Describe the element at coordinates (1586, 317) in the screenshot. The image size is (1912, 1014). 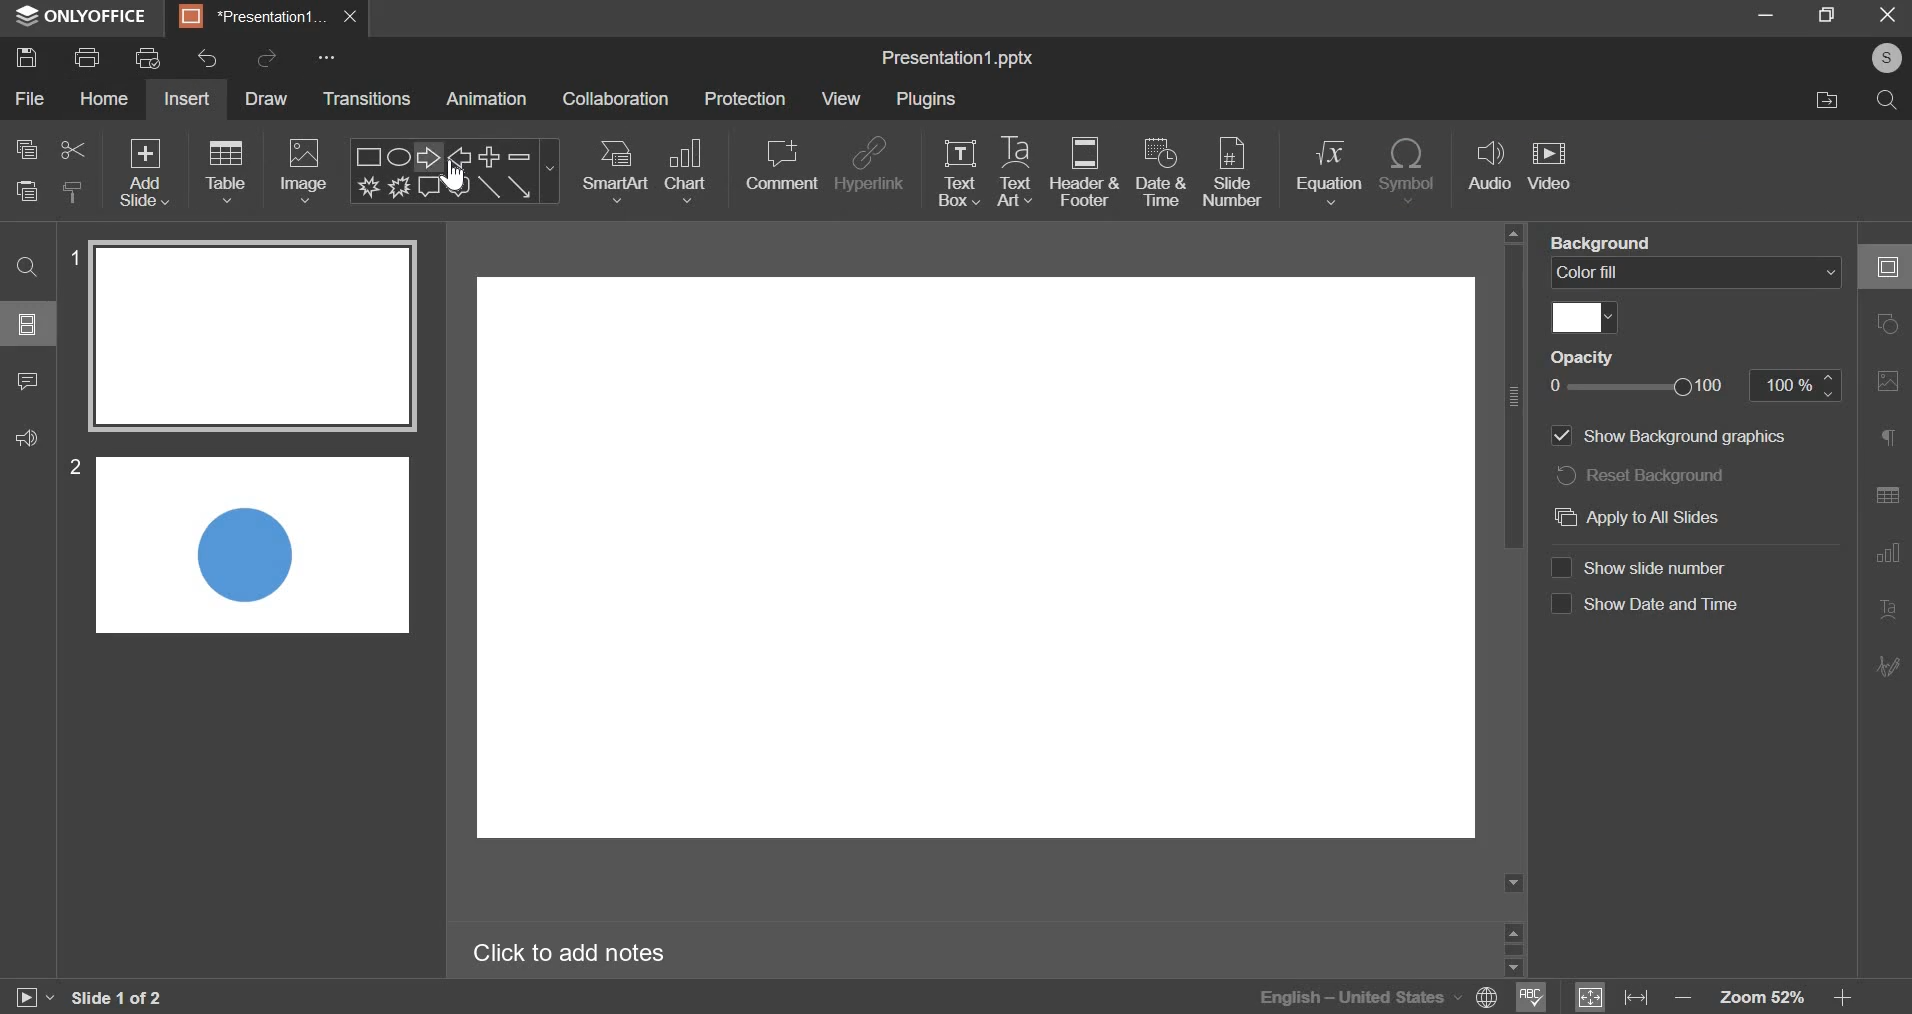
I see `select fill color` at that location.